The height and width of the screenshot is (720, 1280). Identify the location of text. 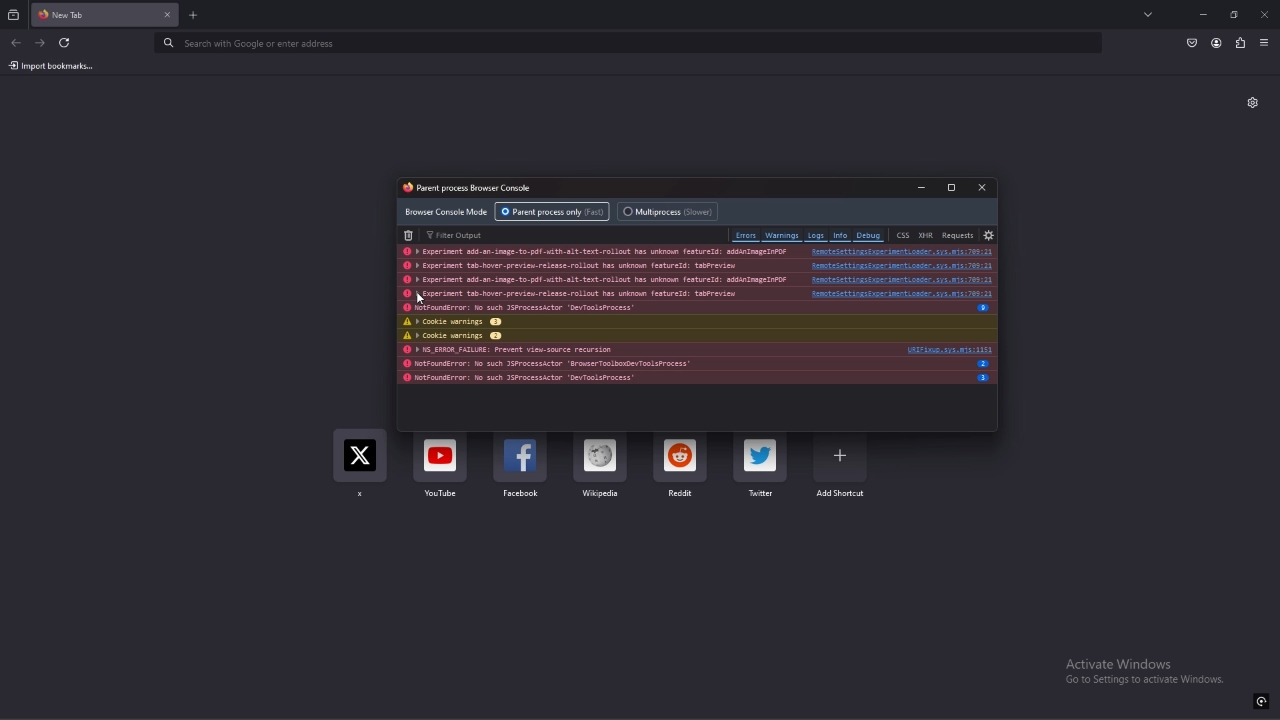
(1144, 671).